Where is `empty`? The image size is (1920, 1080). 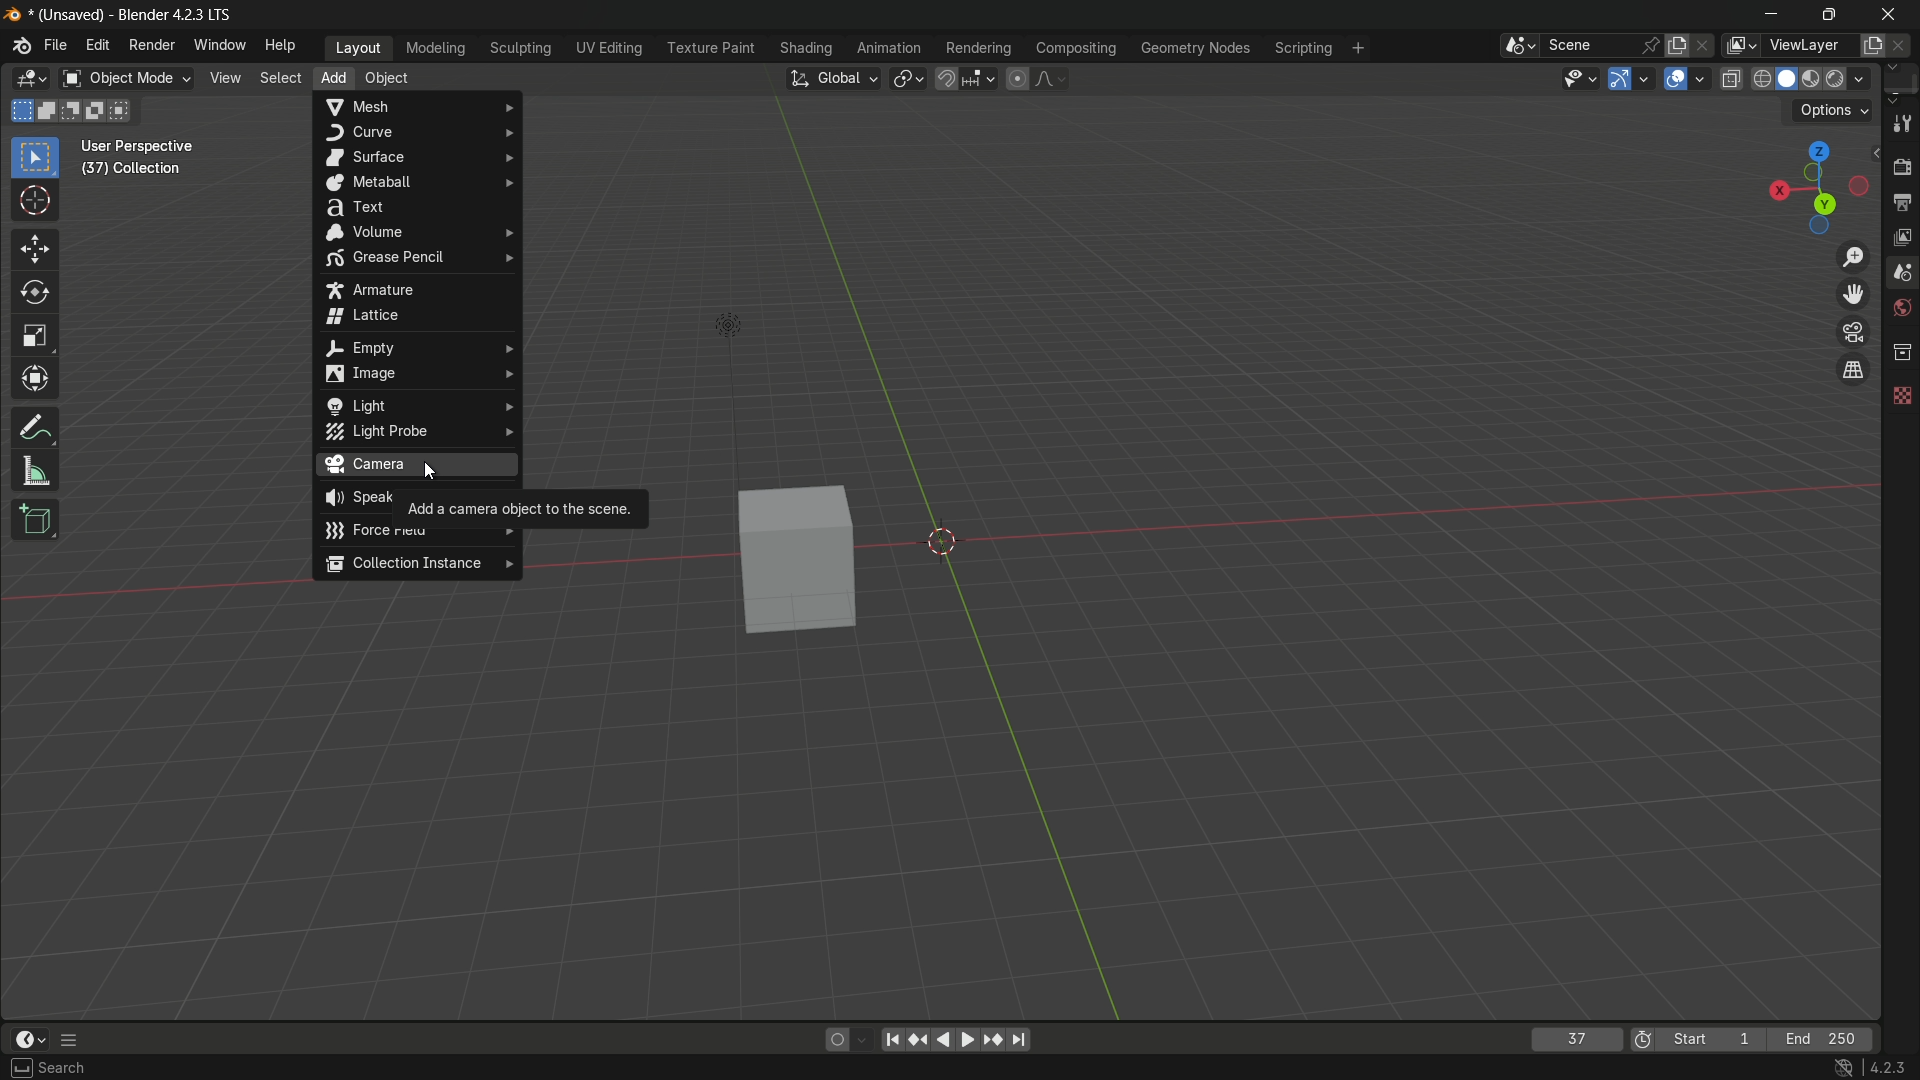
empty is located at coordinates (416, 344).